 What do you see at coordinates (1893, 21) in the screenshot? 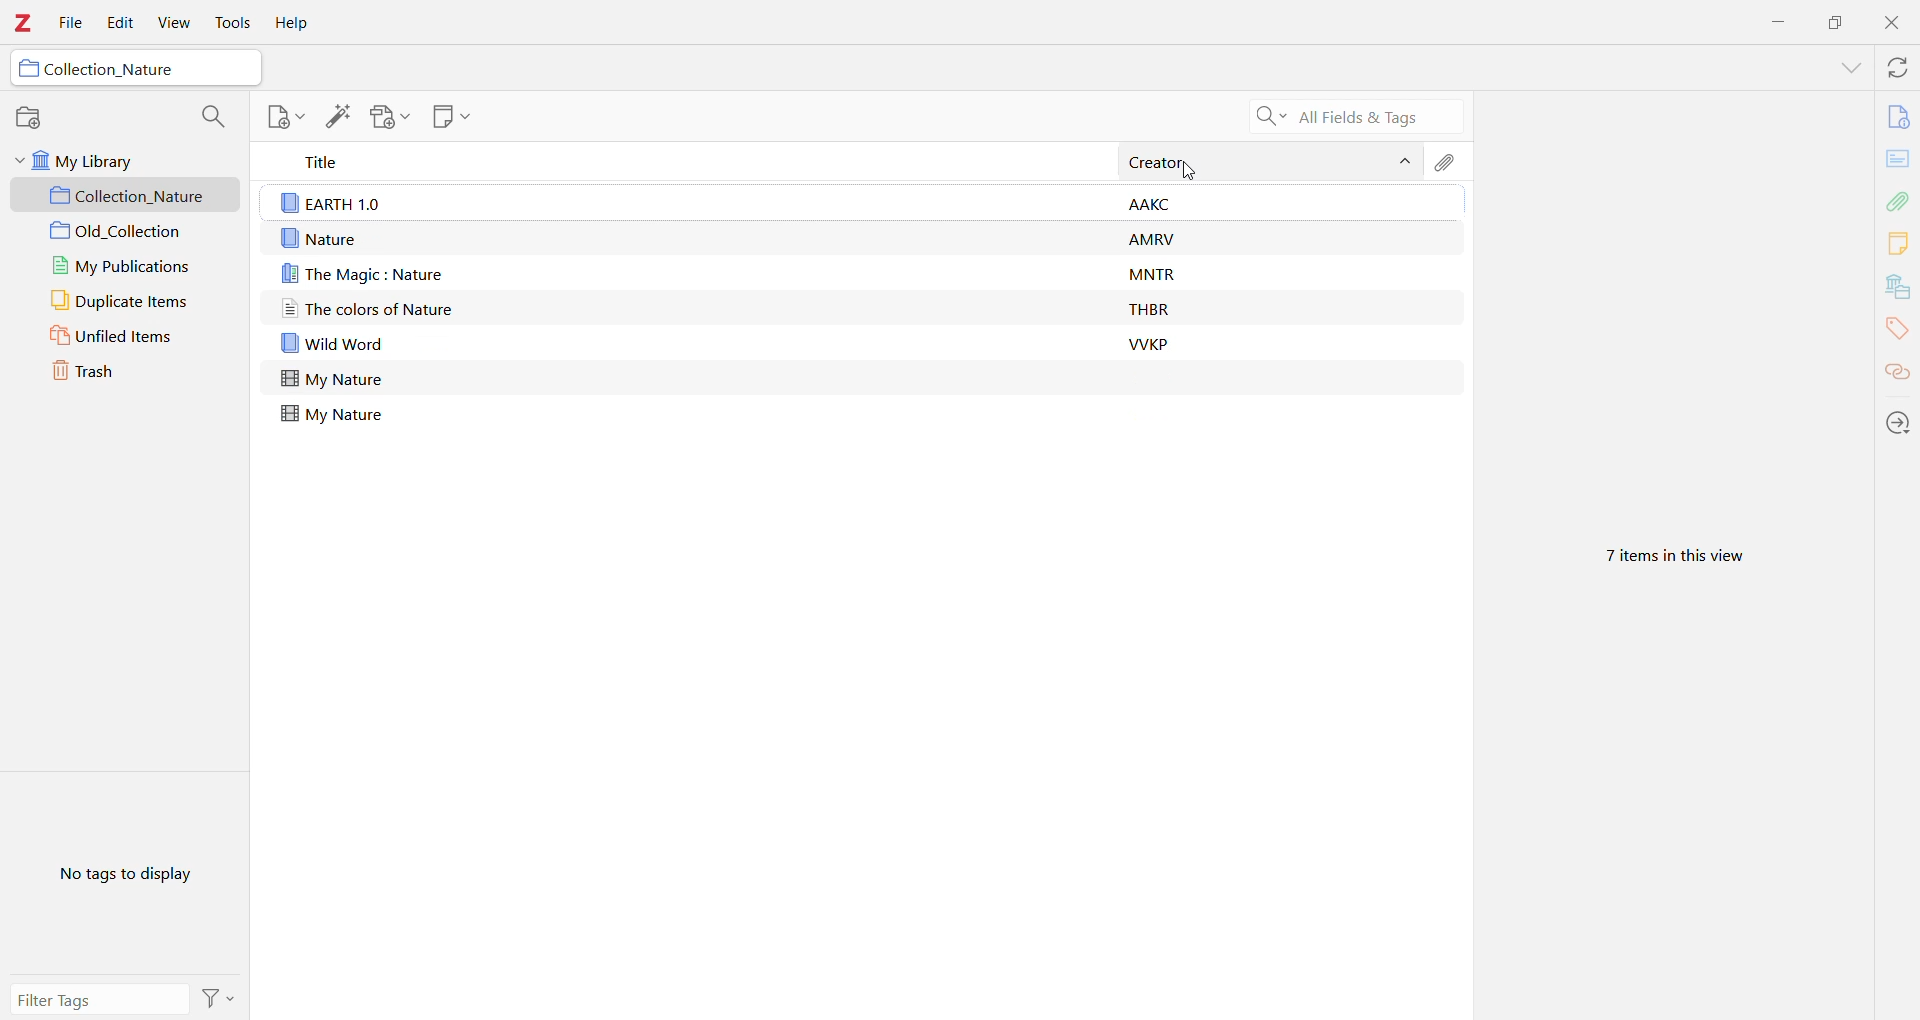
I see `Close` at bounding box center [1893, 21].